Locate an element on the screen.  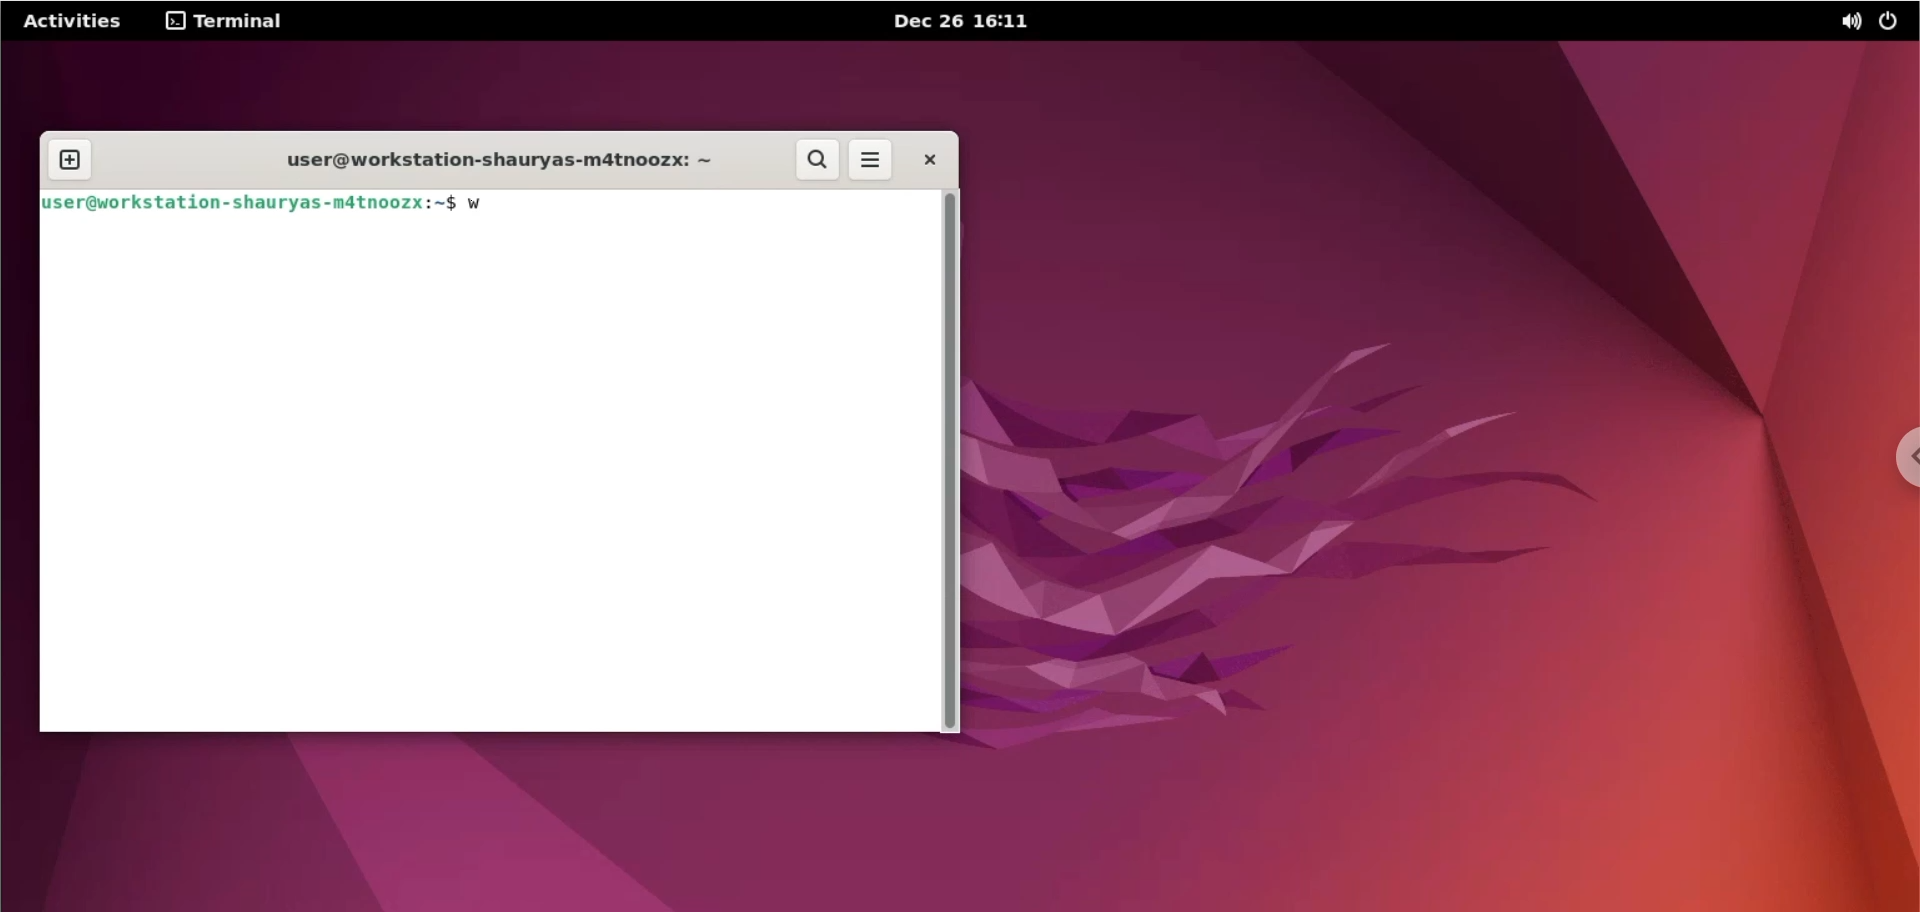
new tab is located at coordinates (68, 161).